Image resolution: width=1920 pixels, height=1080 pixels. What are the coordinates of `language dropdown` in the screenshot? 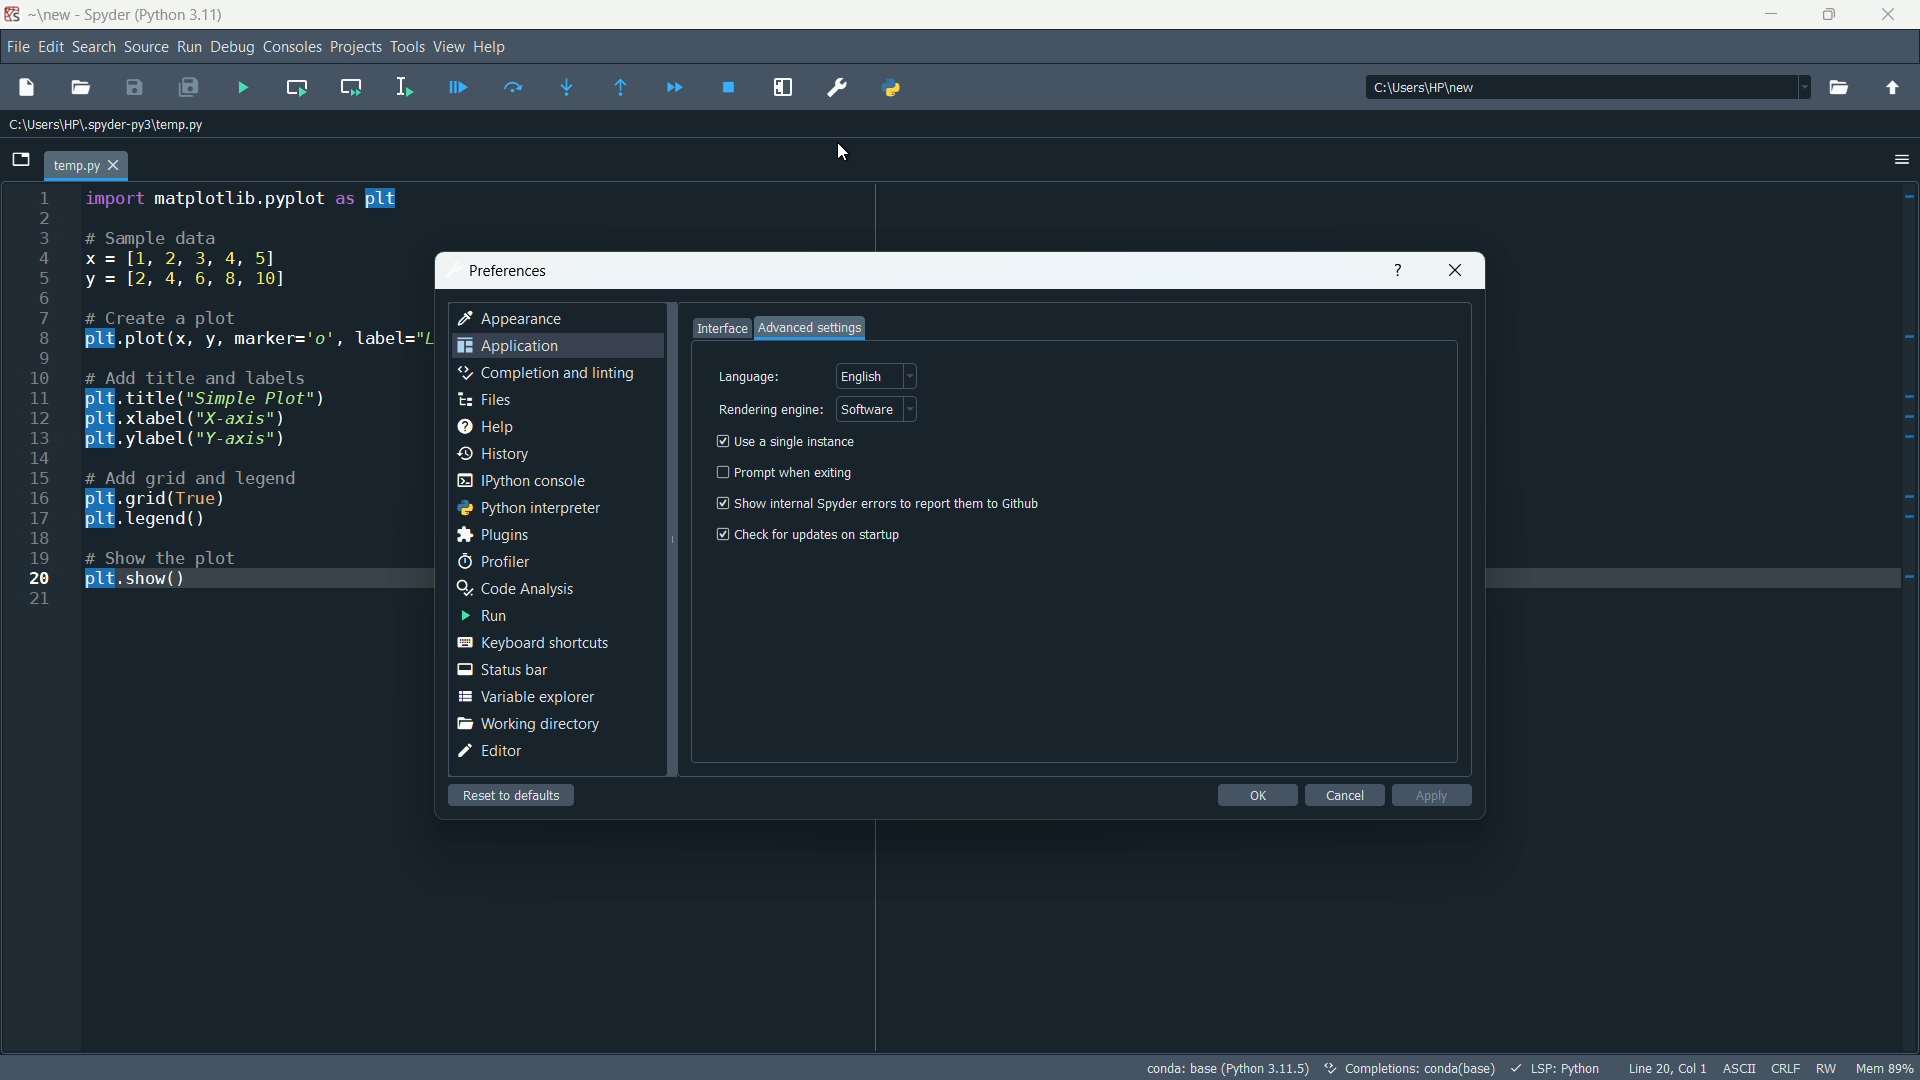 It's located at (875, 377).